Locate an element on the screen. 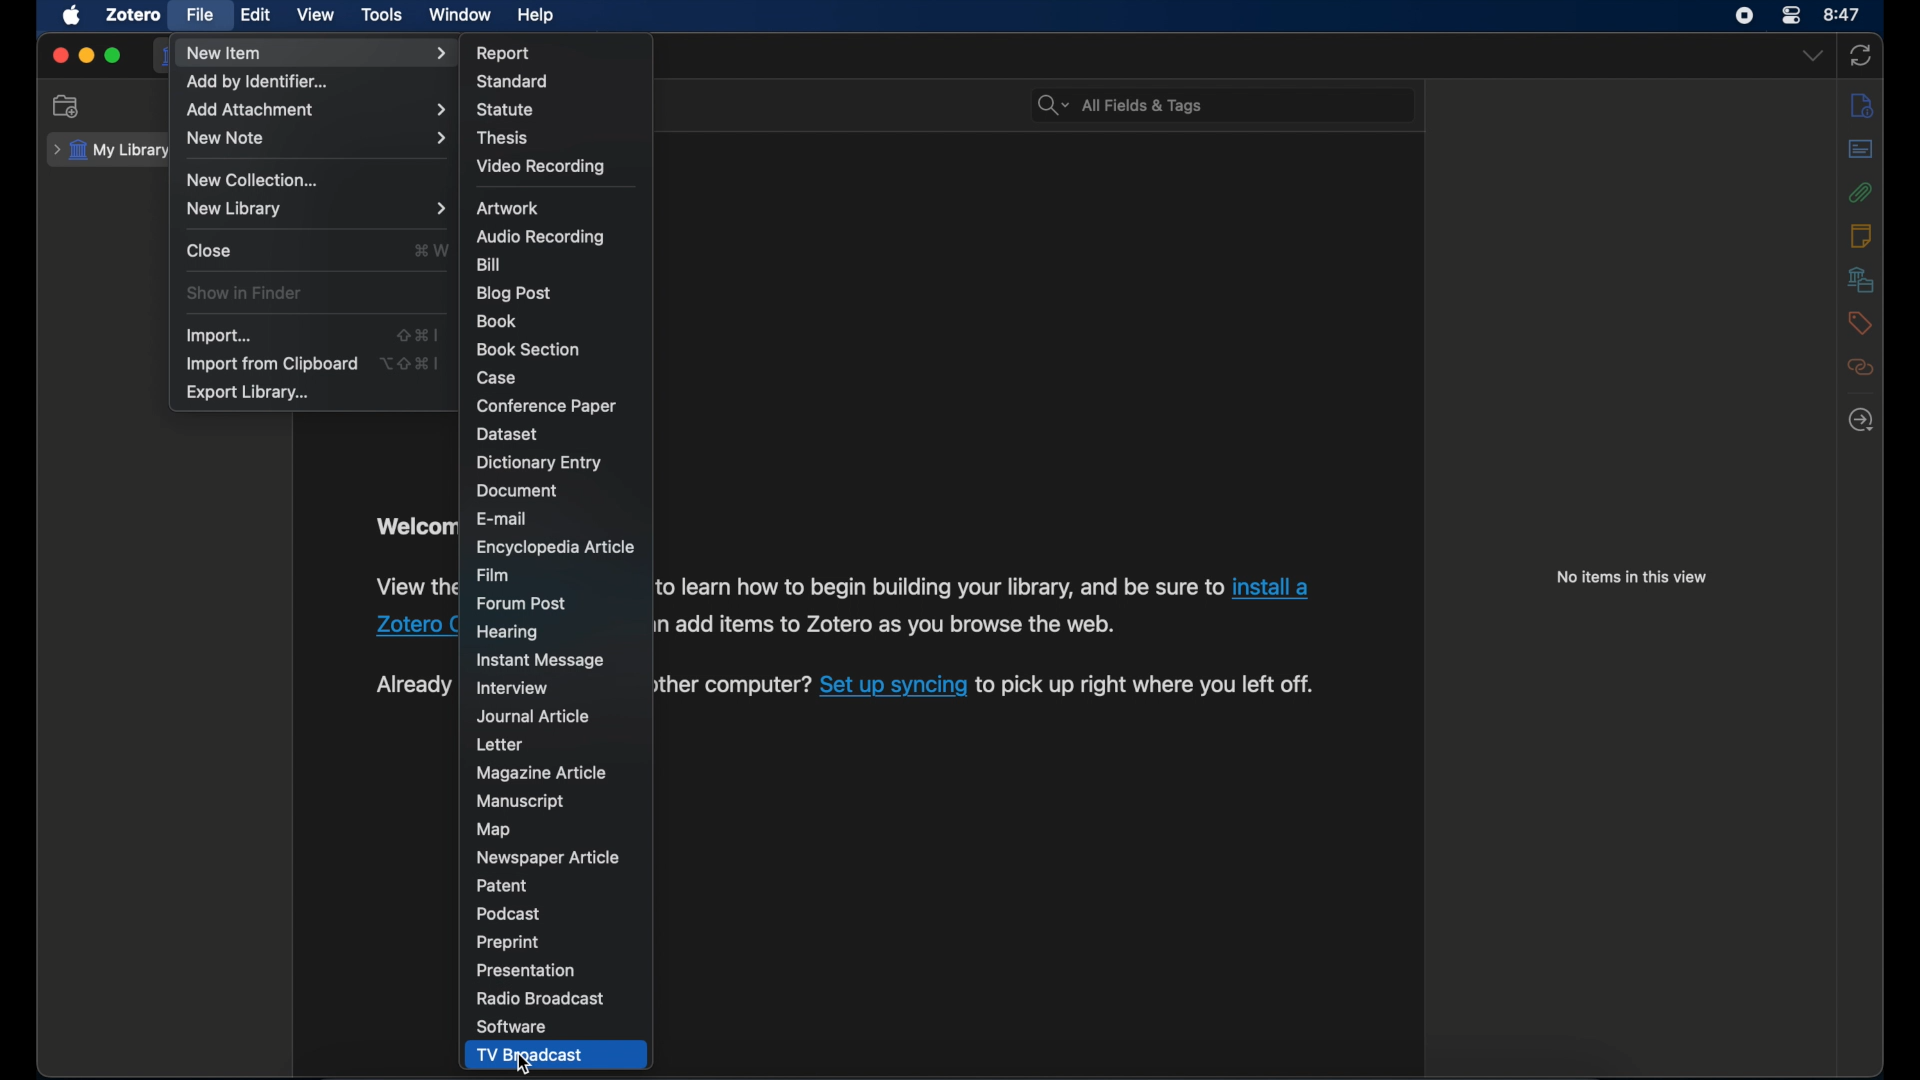 Image resolution: width=1920 pixels, height=1080 pixels. software information is located at coordinates (938, 587).